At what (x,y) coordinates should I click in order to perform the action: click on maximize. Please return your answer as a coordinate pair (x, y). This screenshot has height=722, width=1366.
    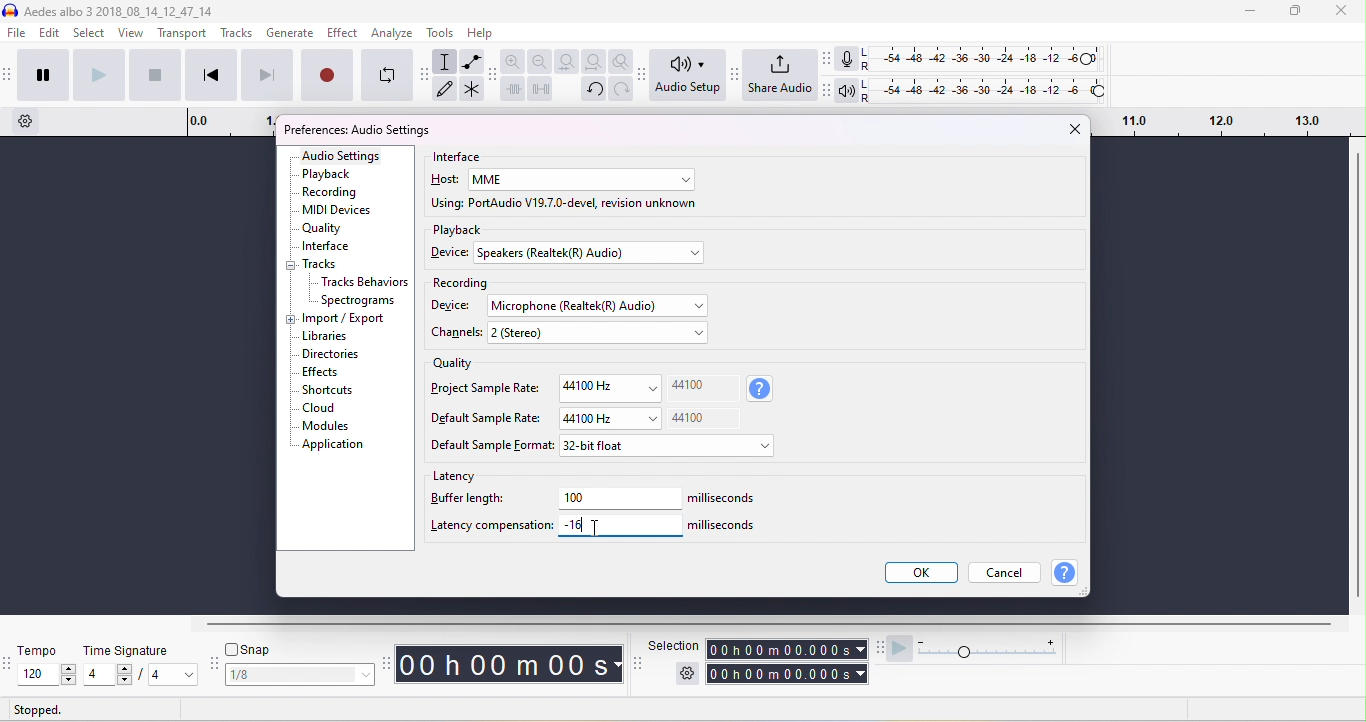
    Looking at the image, I should click on (1294, 11).